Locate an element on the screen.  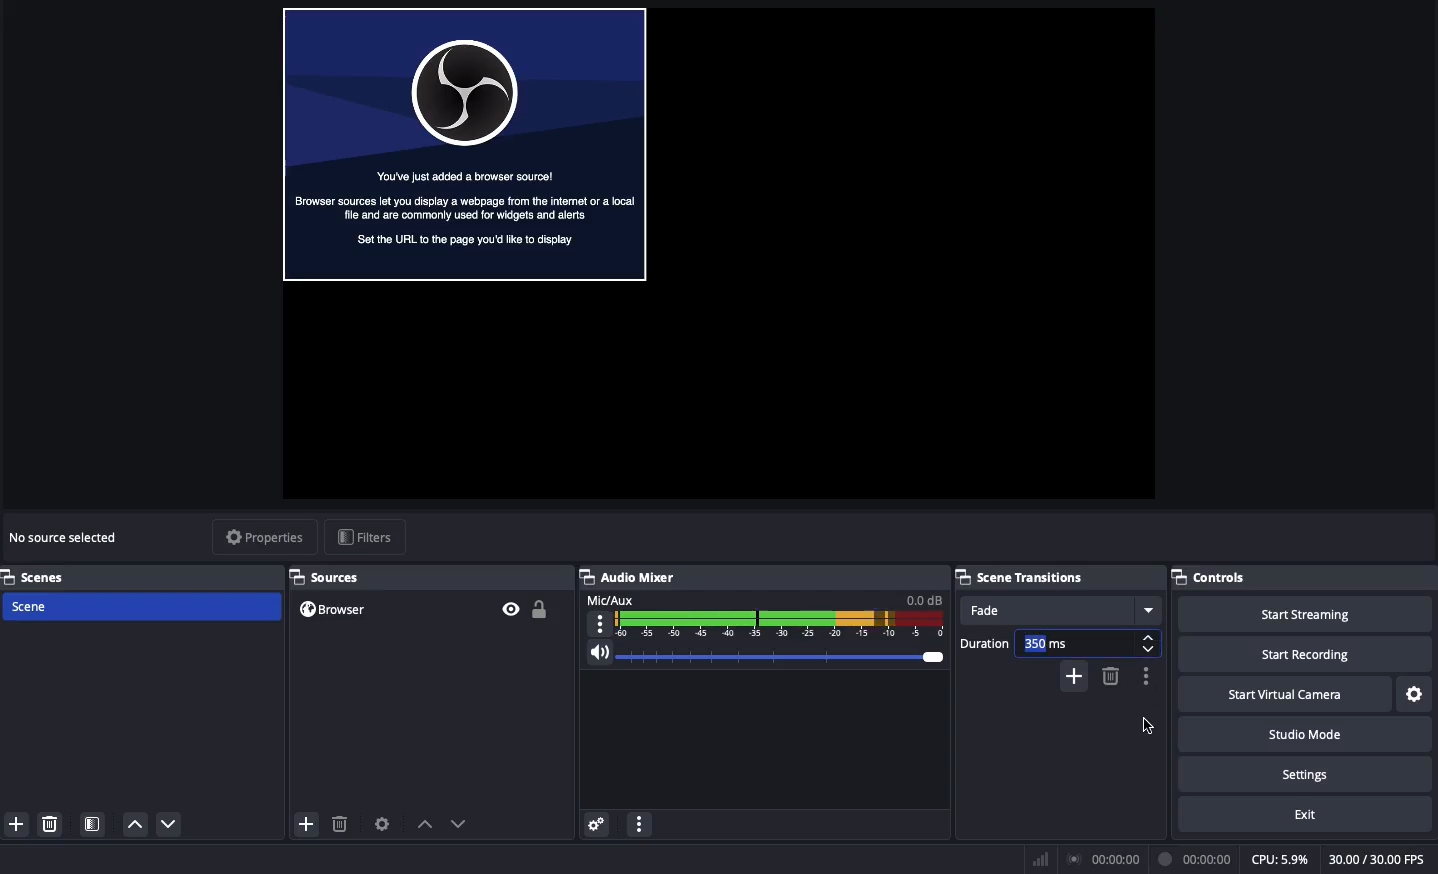
broadcast is located at coordinates (1192, 857).